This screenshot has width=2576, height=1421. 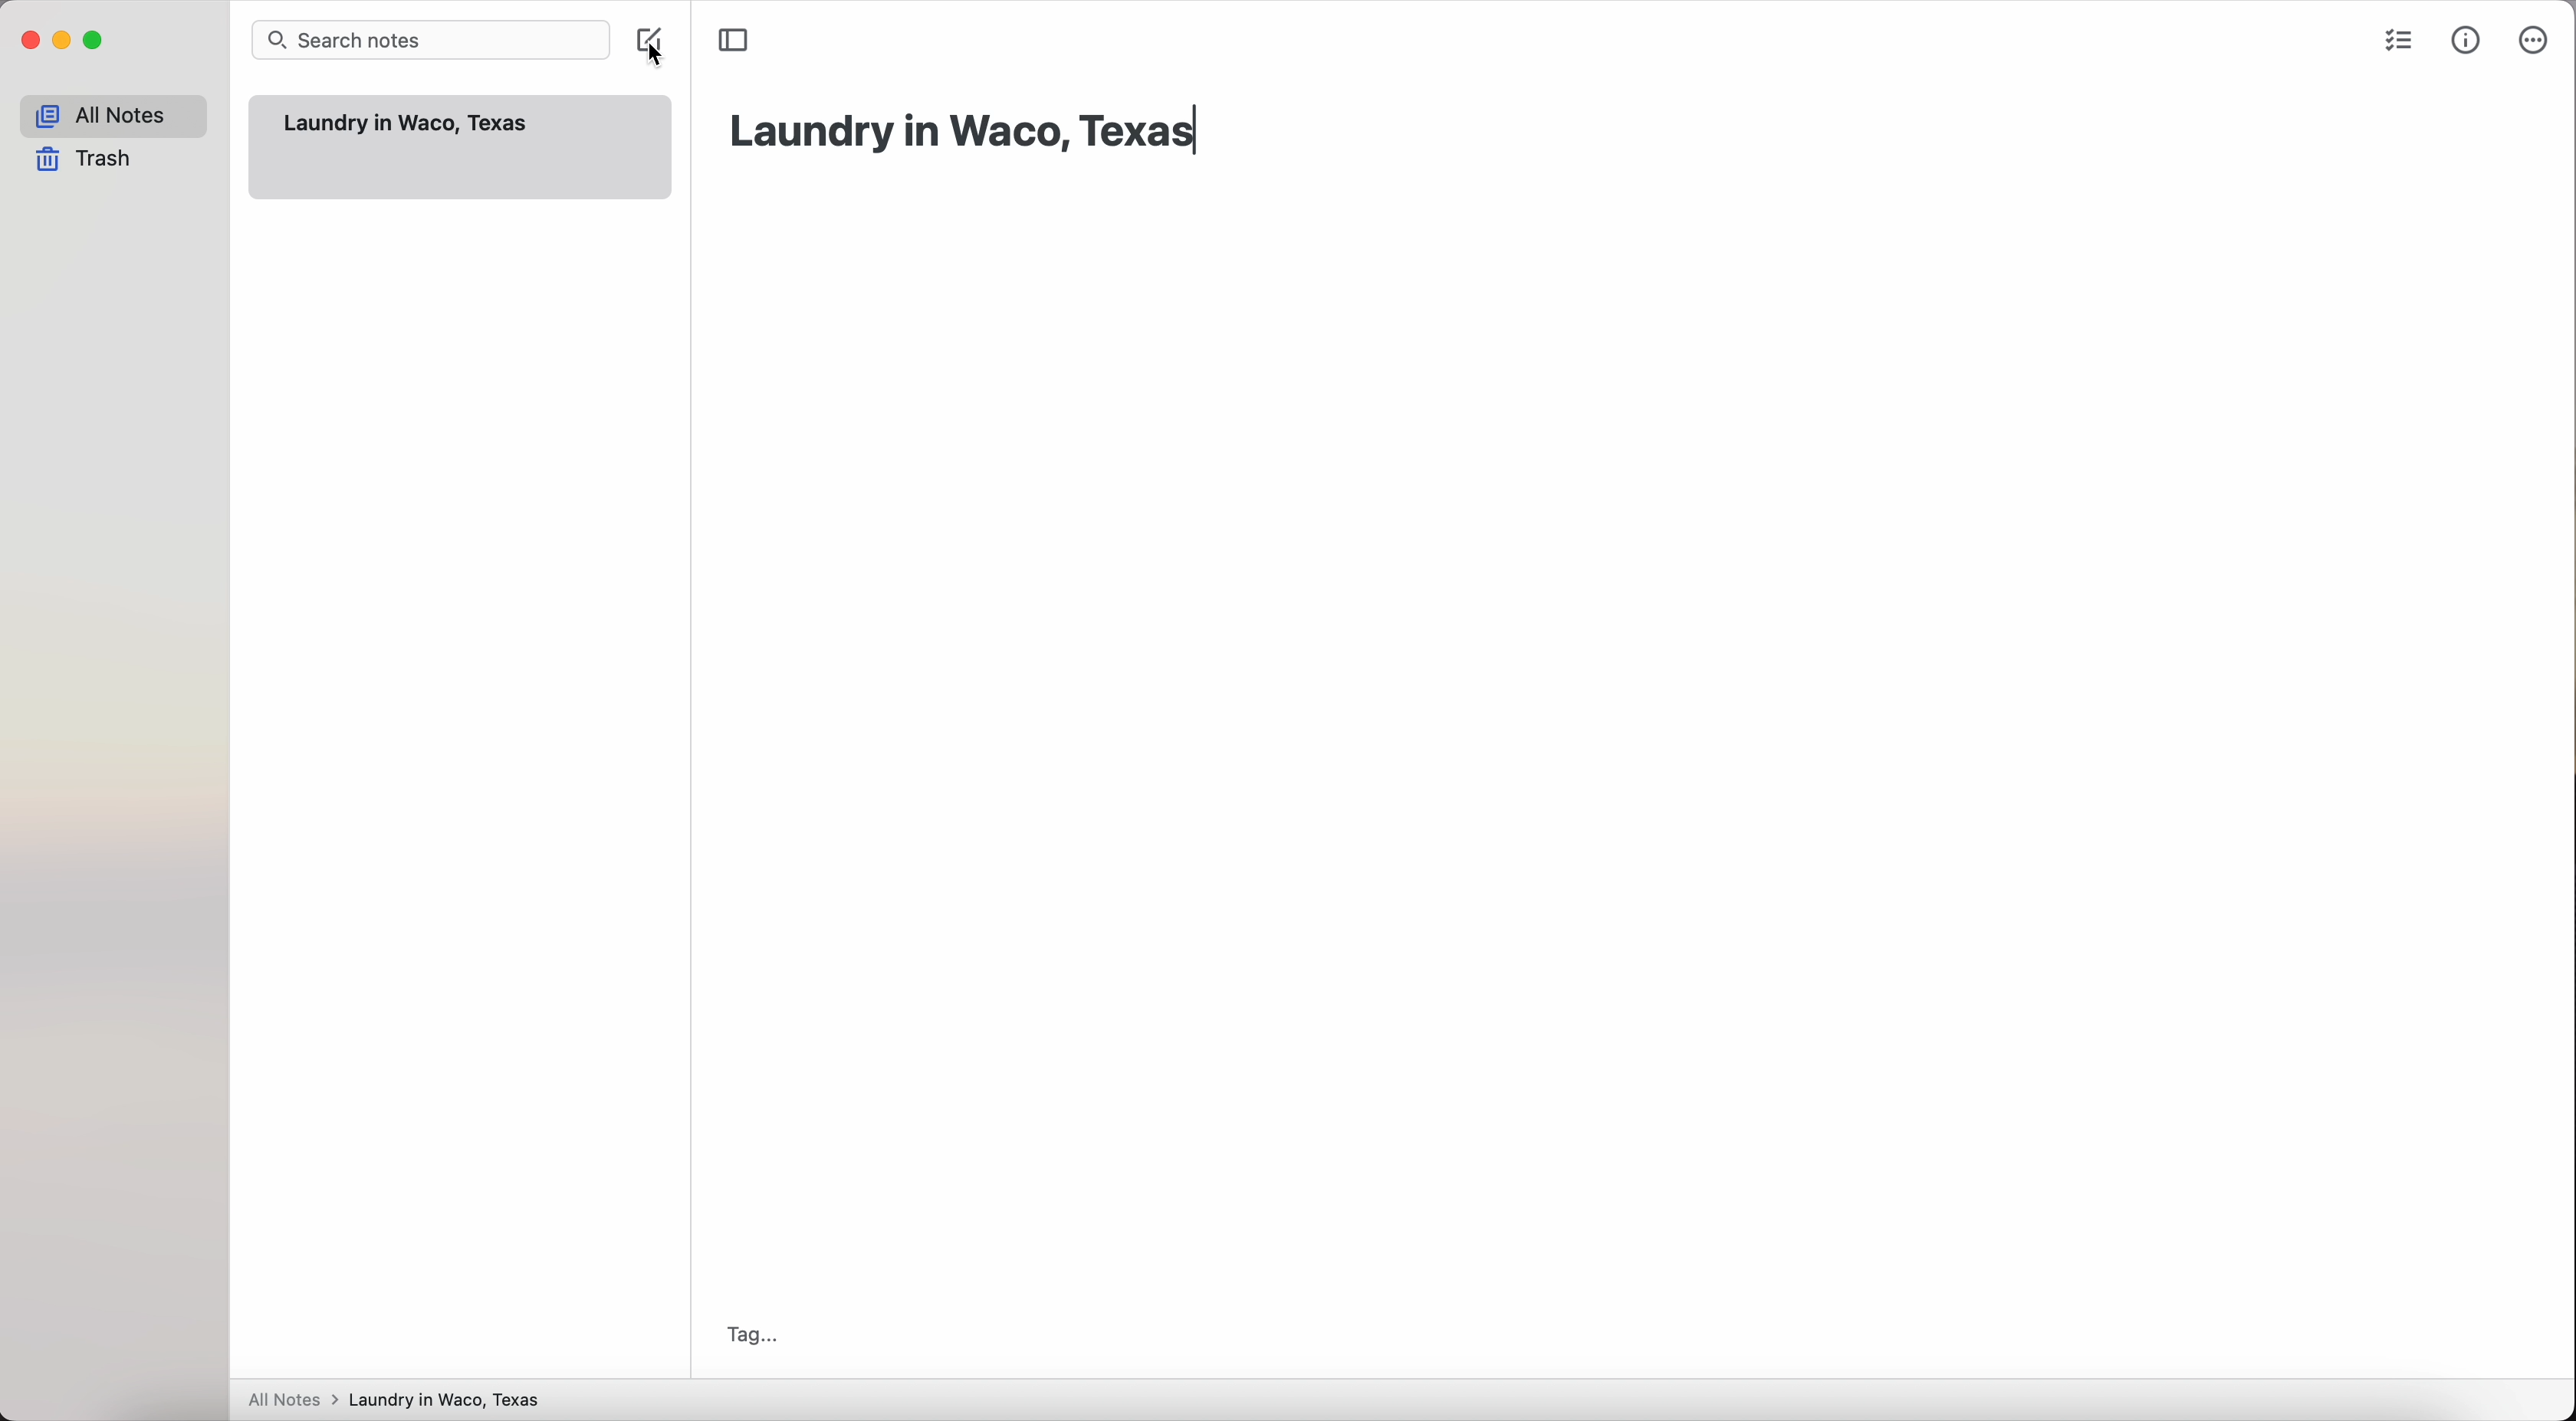 I want to click on maximize app, so click(x=95, y=40).